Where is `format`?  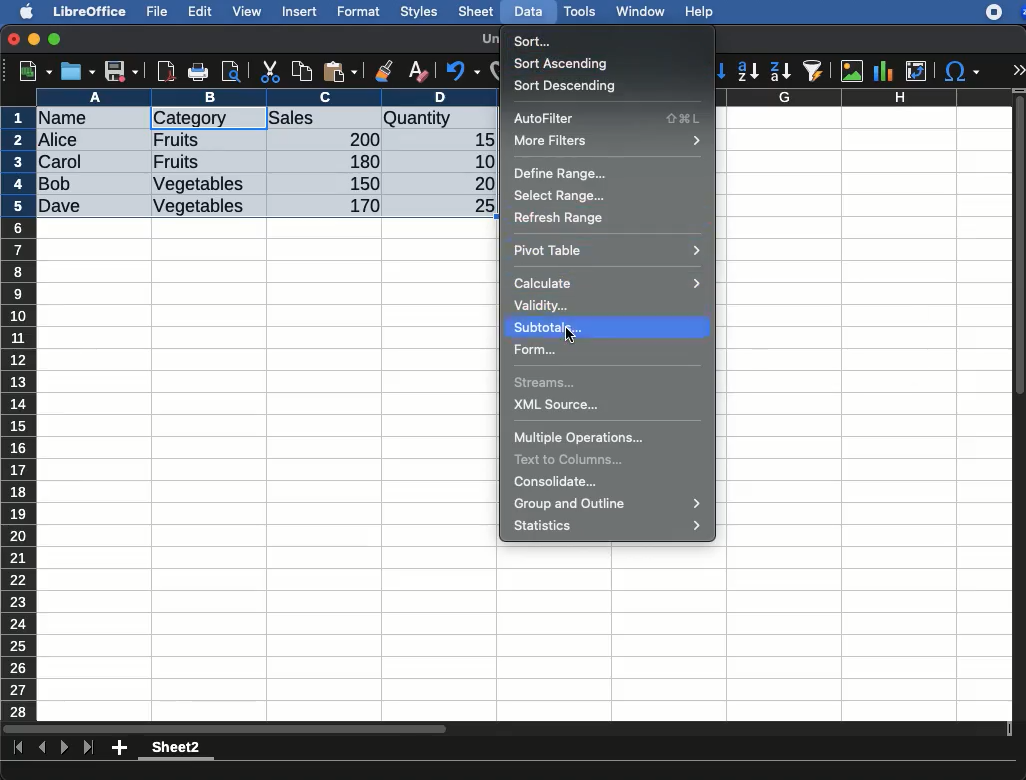
format is located at coordinates (359, 12).